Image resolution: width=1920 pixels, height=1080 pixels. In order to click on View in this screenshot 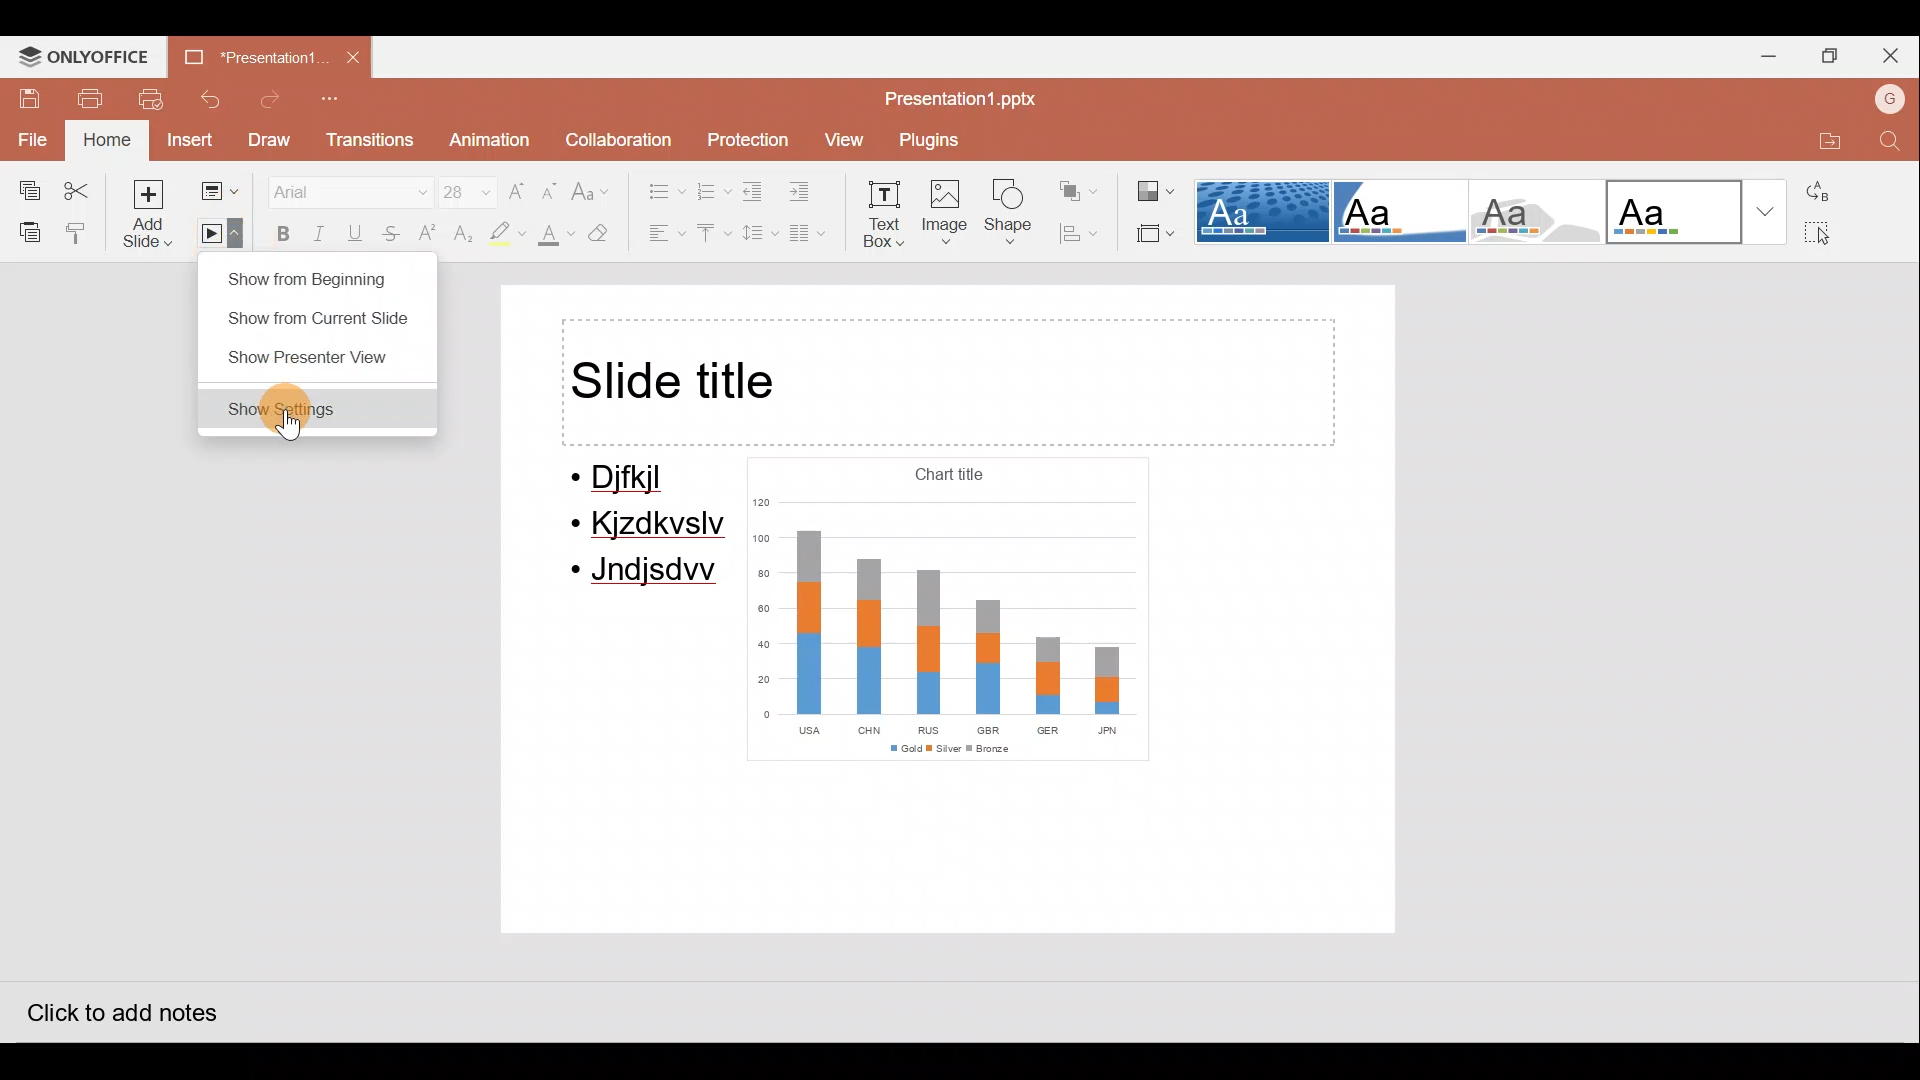, I will do `click(841, 137)`.